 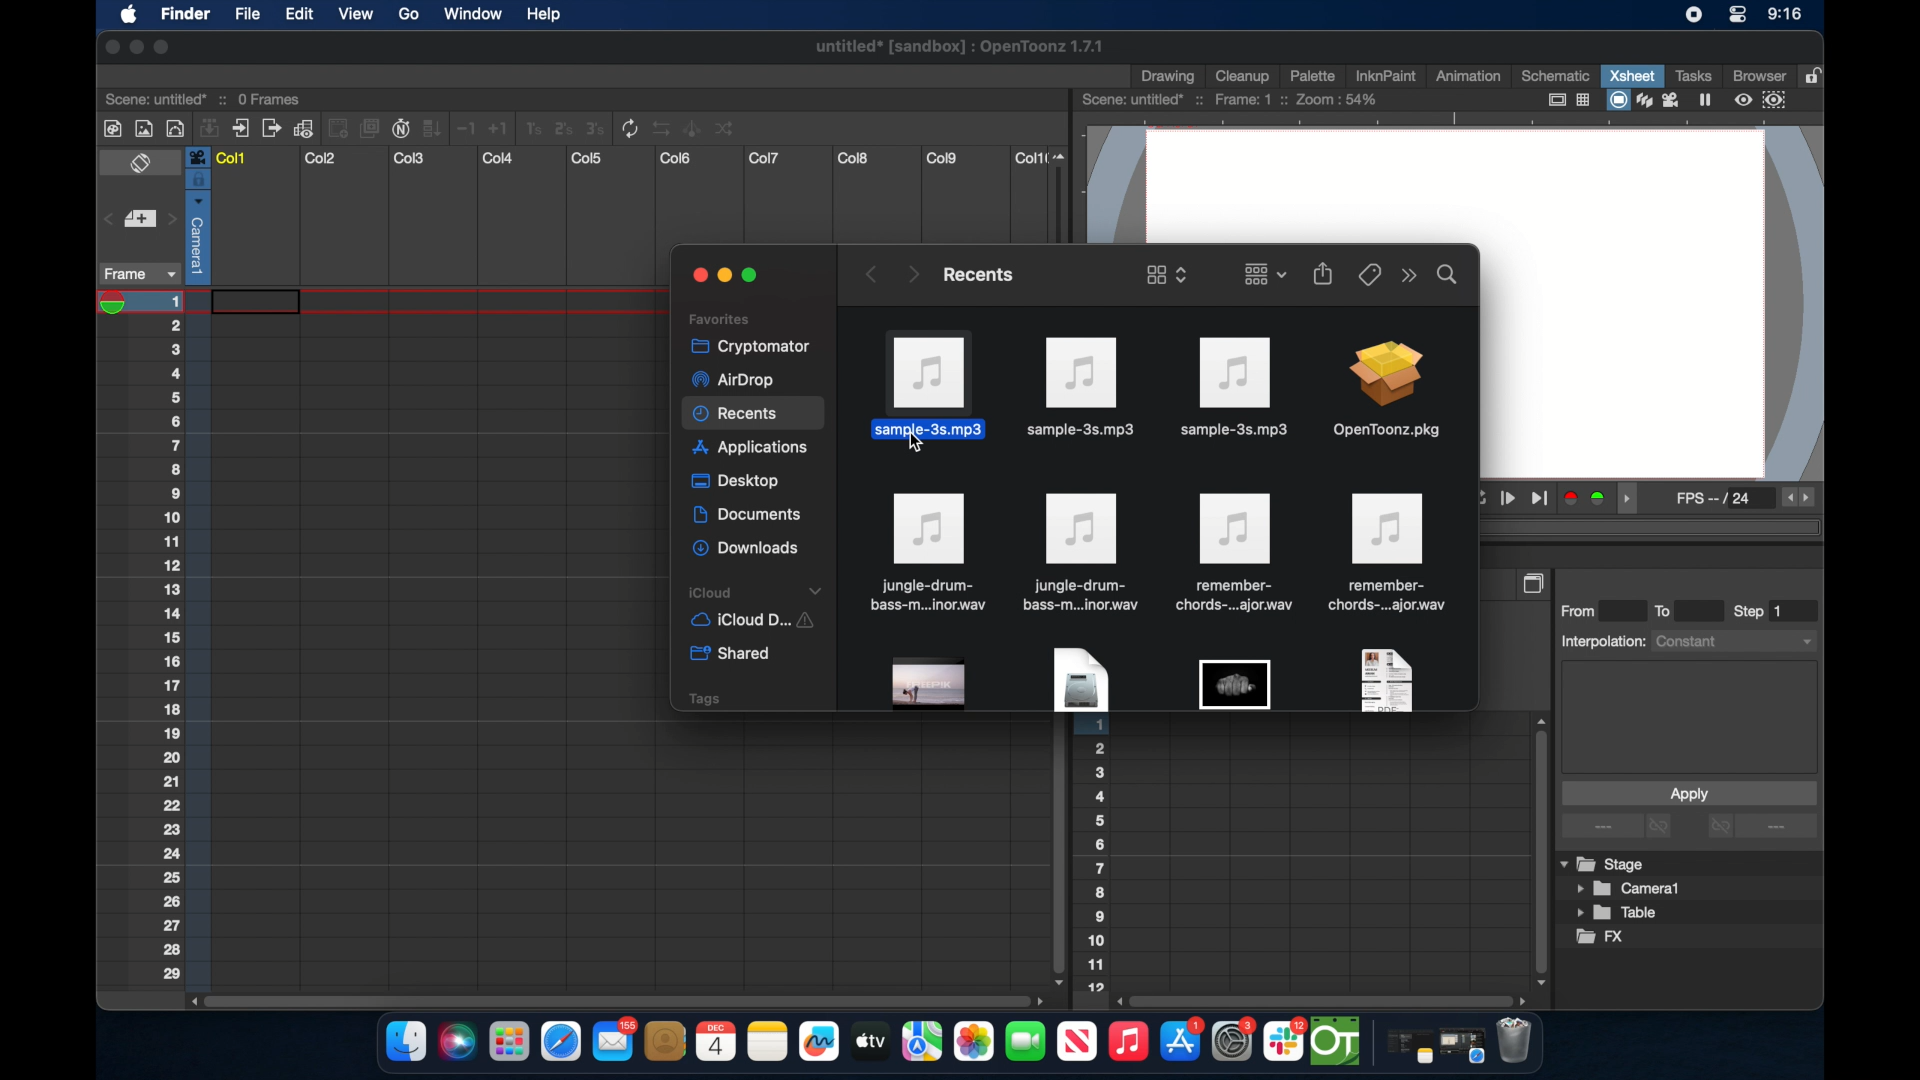 What do you see at coordinates (1784, 16) in the screenshot?
I see `time` at bounding box center [1784, 16].